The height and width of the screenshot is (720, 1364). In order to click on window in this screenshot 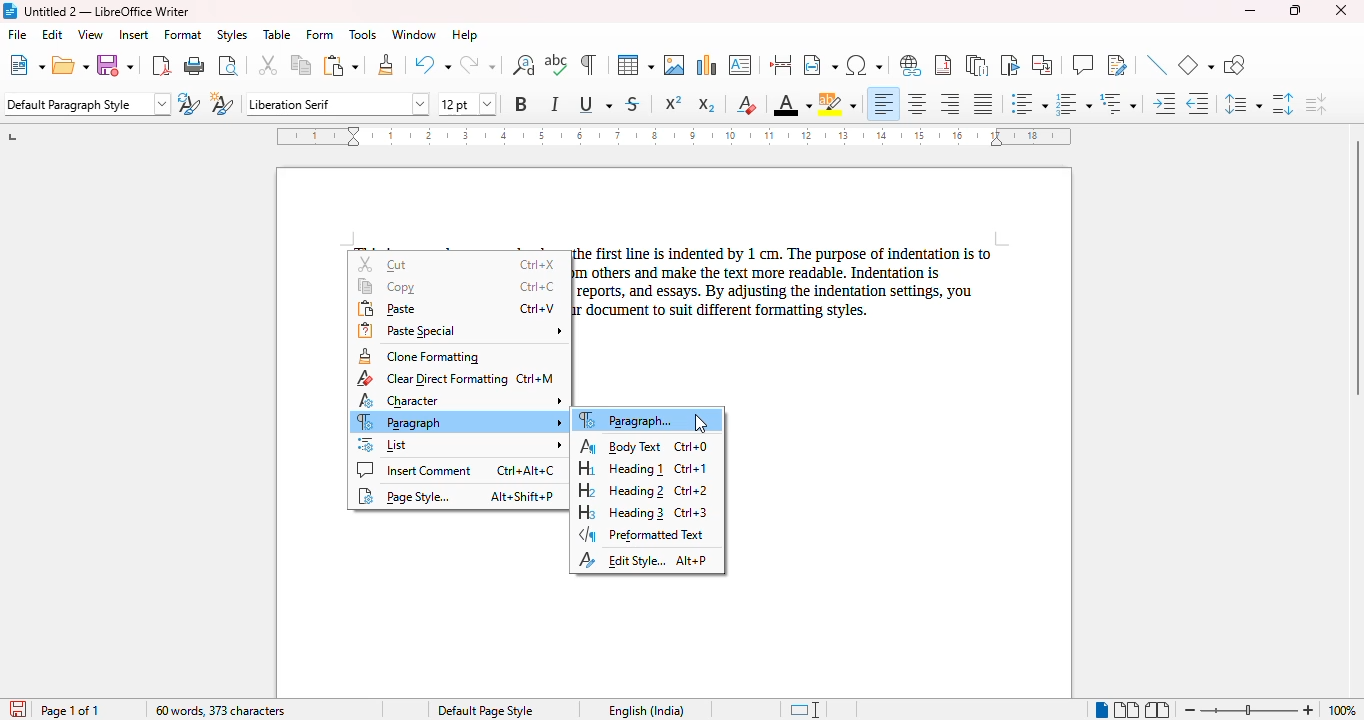, I will do `click(414, 34)`.